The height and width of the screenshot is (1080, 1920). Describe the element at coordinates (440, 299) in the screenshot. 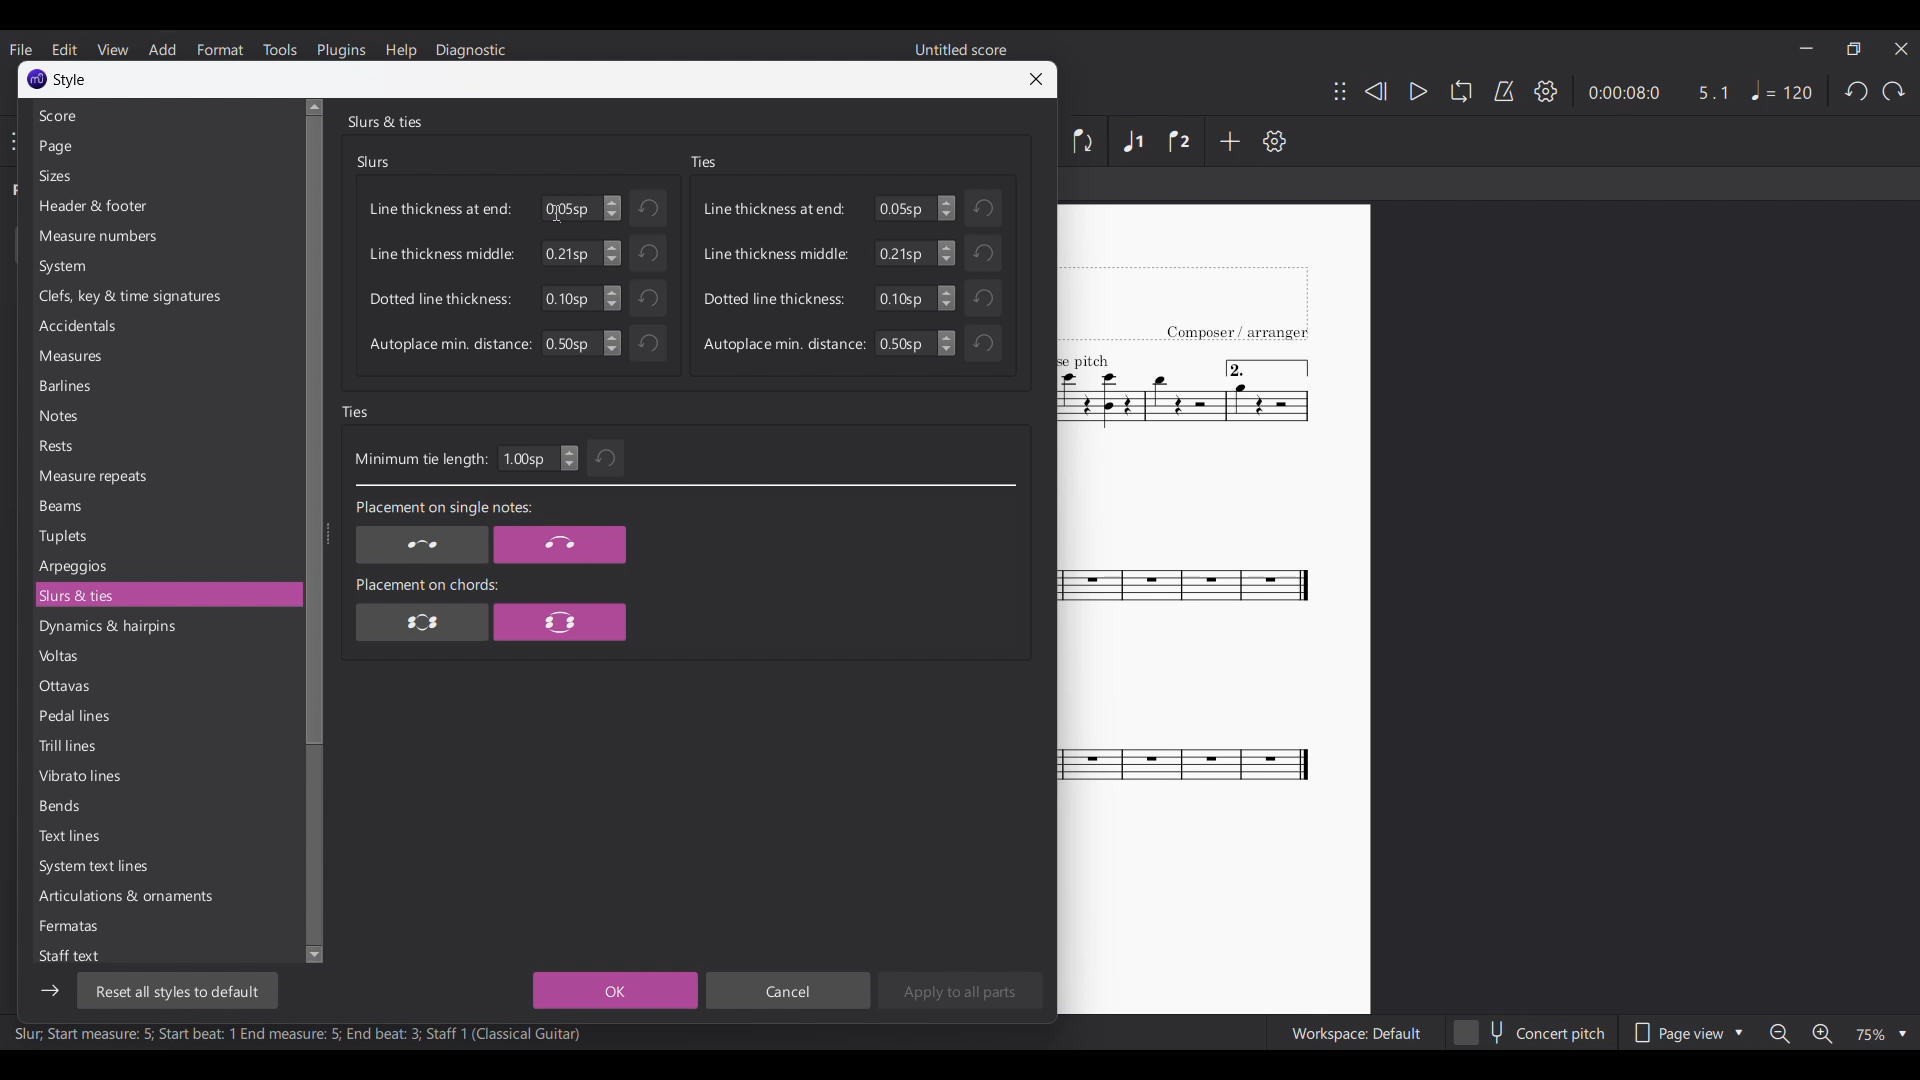

I see `Dotted line thickness` at that location.